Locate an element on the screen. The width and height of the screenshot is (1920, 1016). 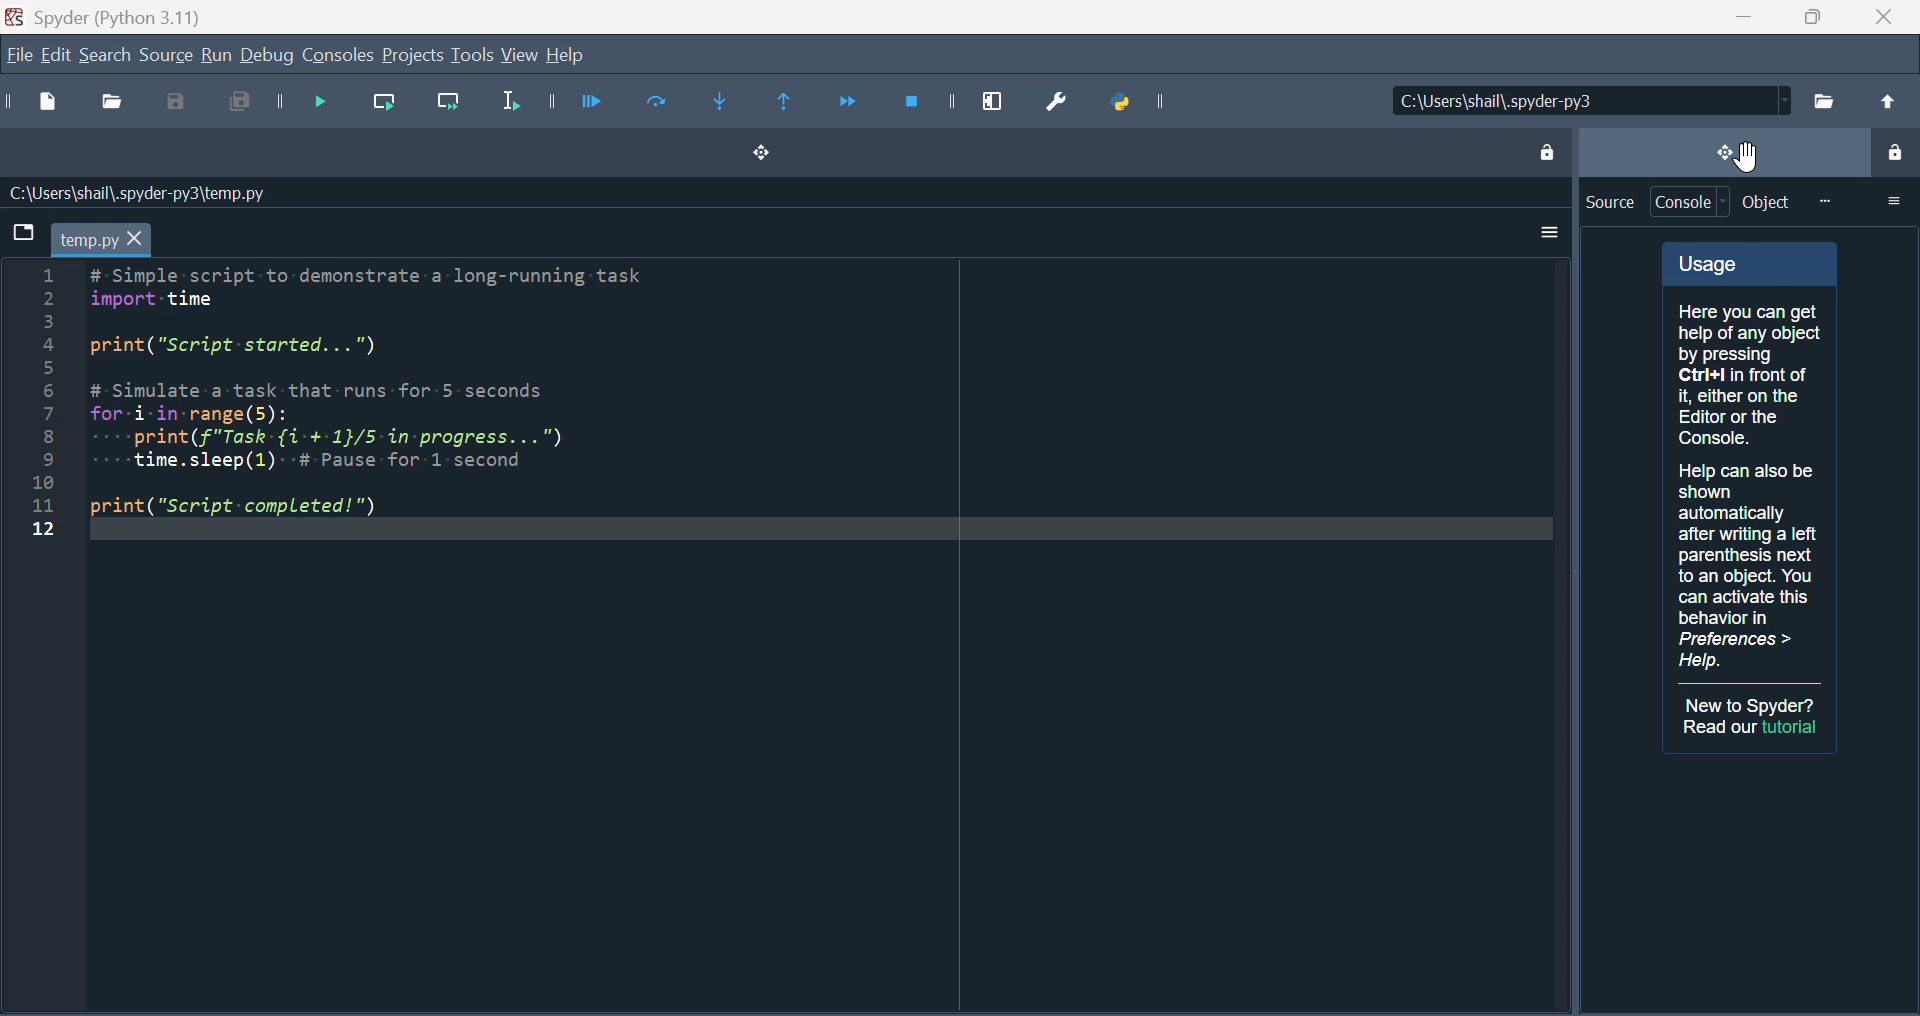
minimise is located at coordinates (1735, 17).